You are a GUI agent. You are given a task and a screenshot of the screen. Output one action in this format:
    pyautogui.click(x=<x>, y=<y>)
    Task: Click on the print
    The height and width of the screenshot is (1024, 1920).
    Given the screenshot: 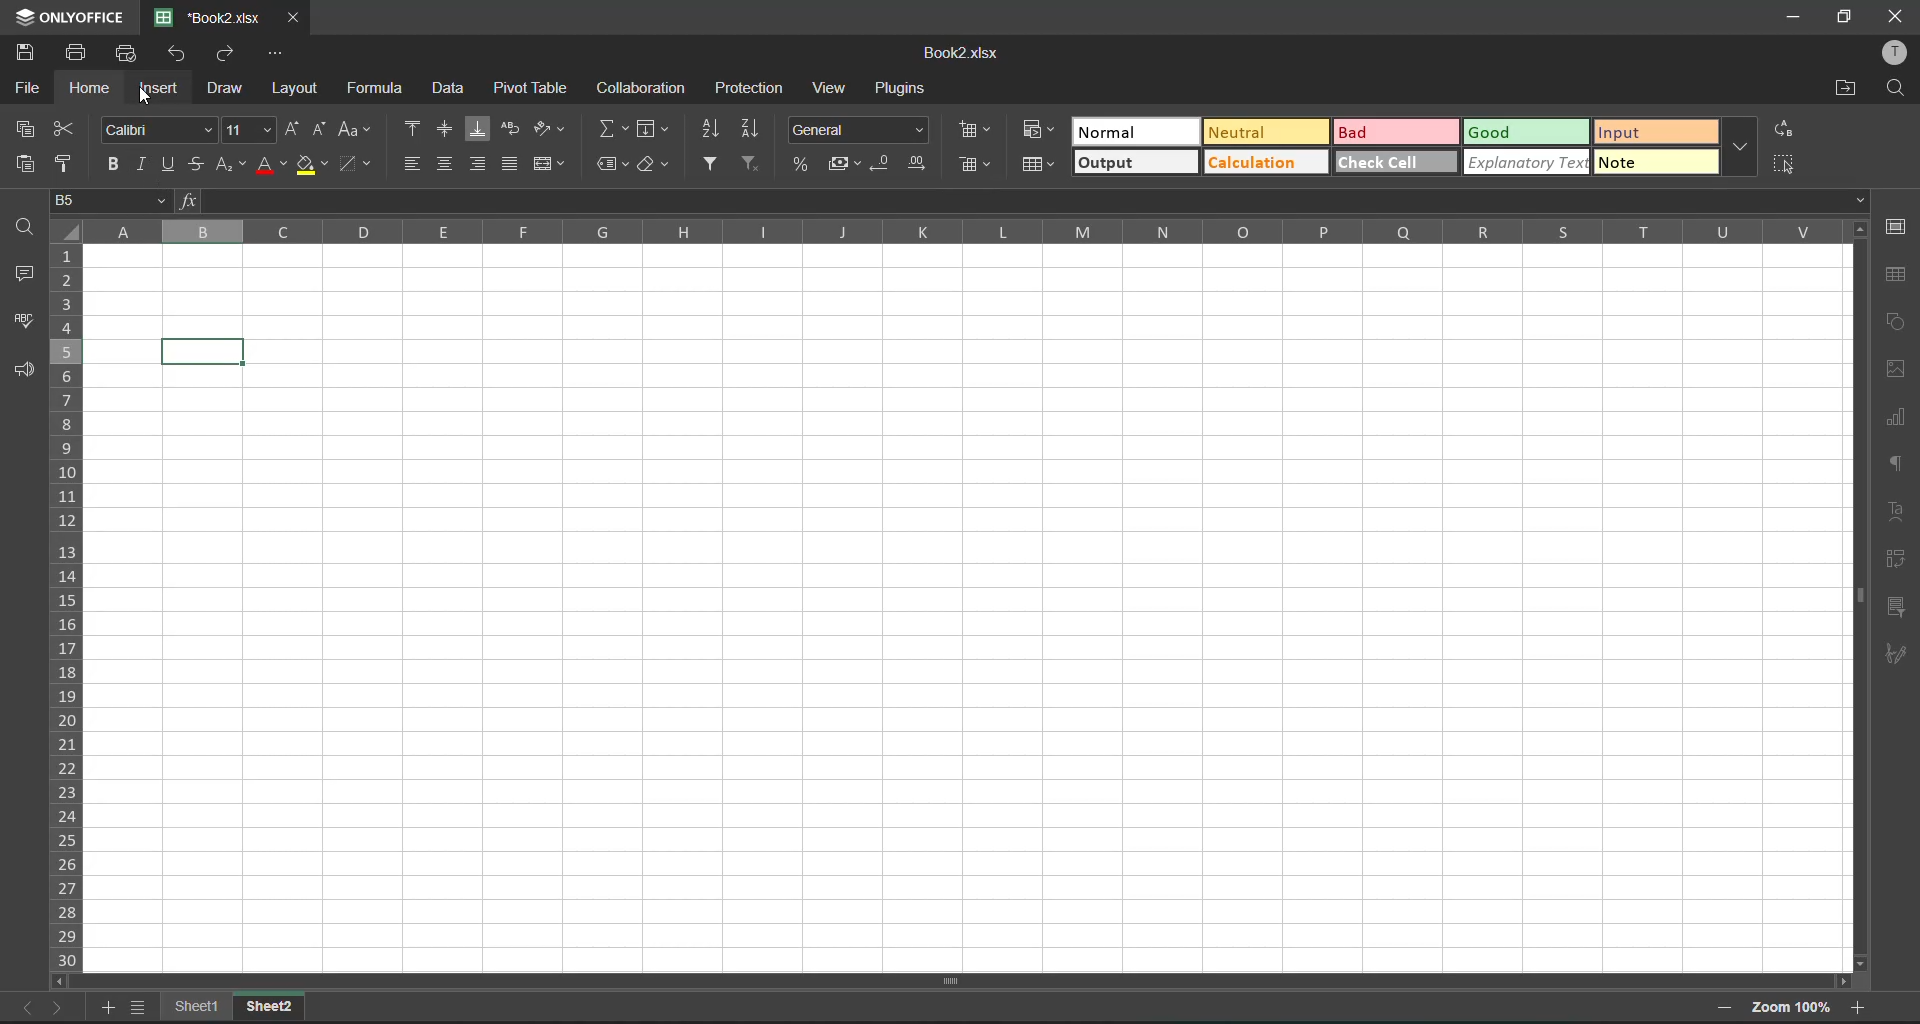 What is the action you would take?
    pyautogui.click(x=82, y=53)
    